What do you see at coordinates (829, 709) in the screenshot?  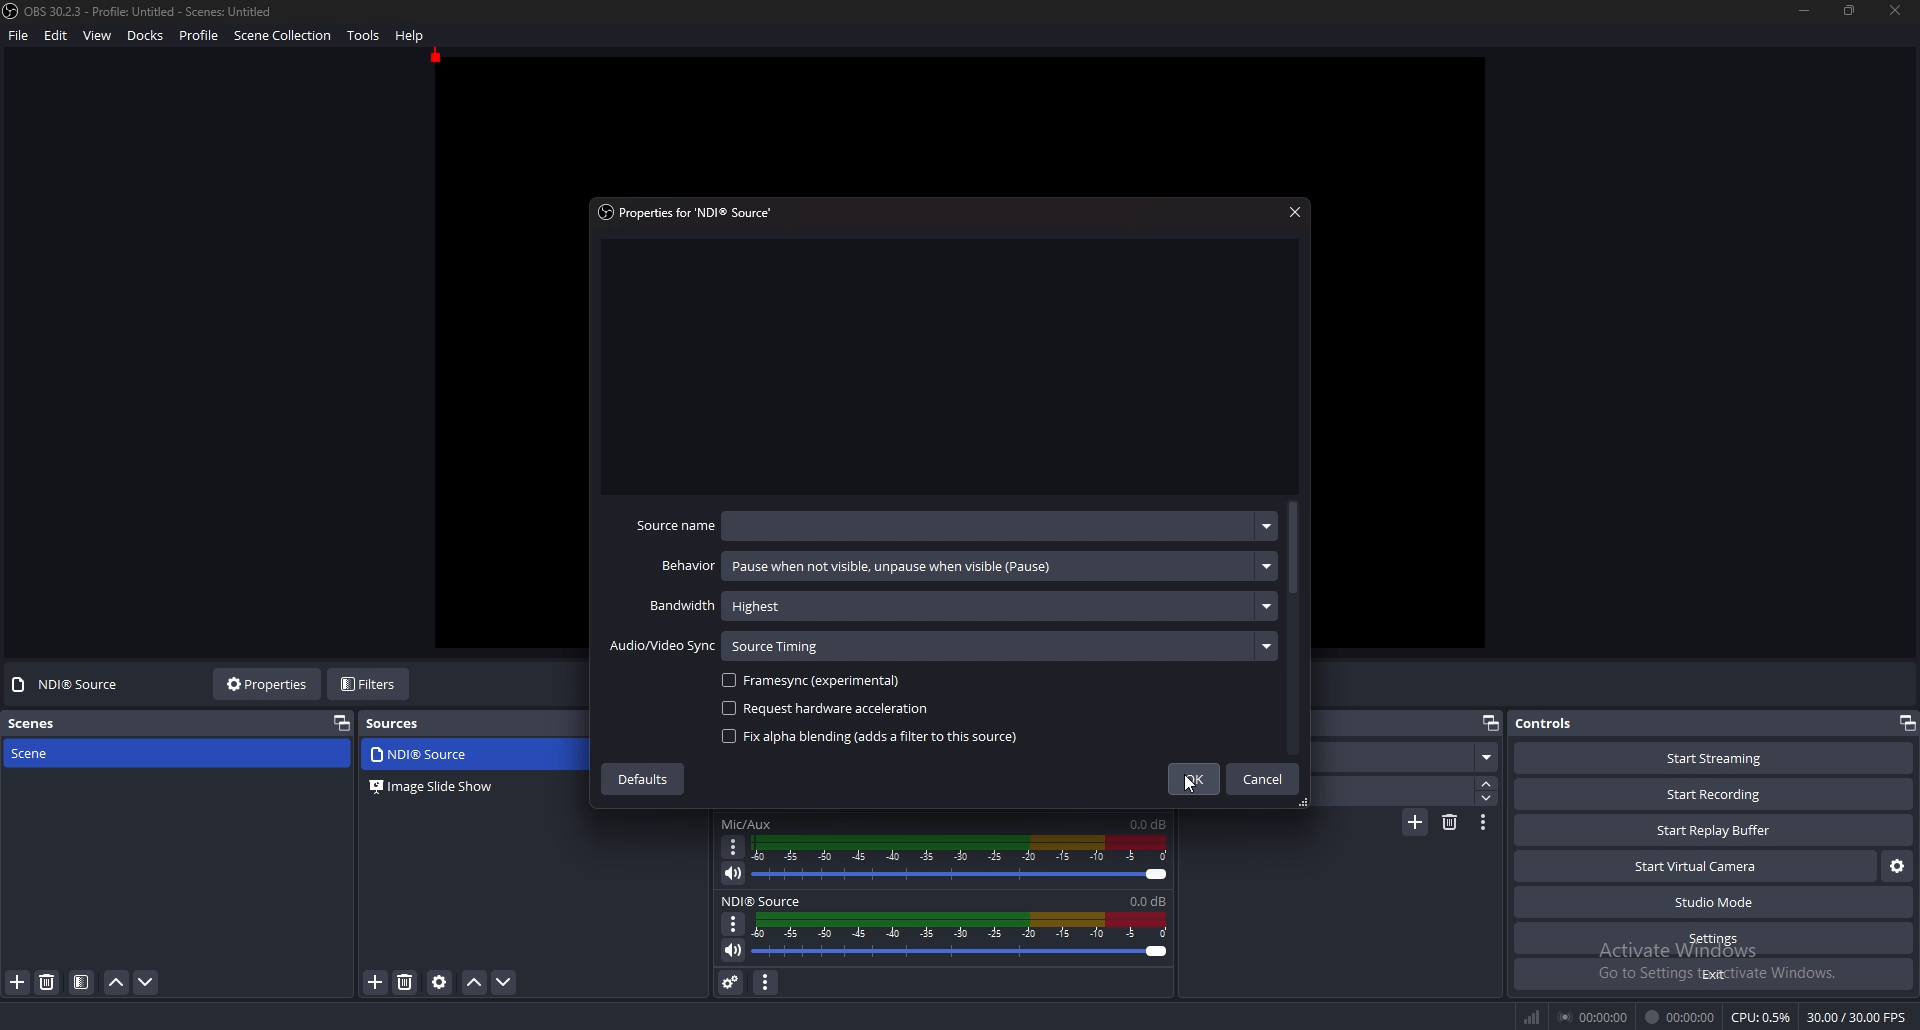 I see `request hardware acceleration` at bounding box center [829, 709].